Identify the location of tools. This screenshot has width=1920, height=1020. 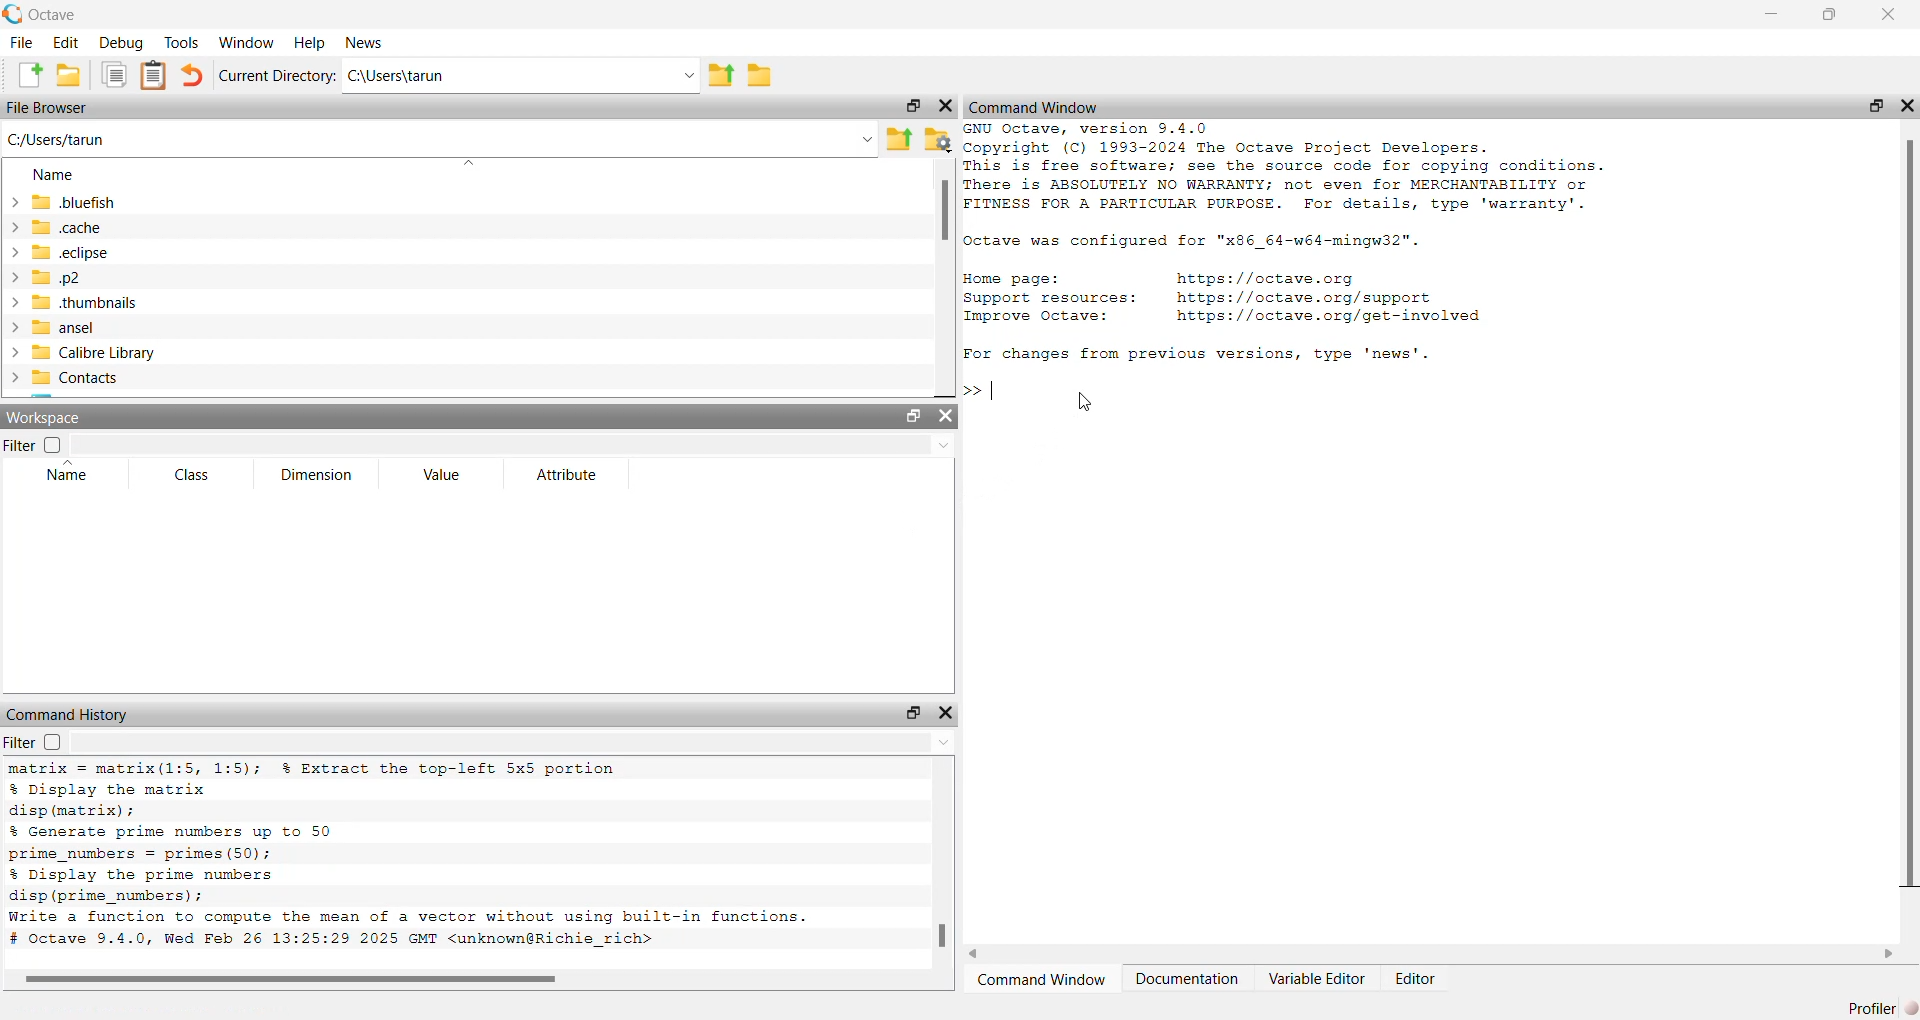
(183, 42).